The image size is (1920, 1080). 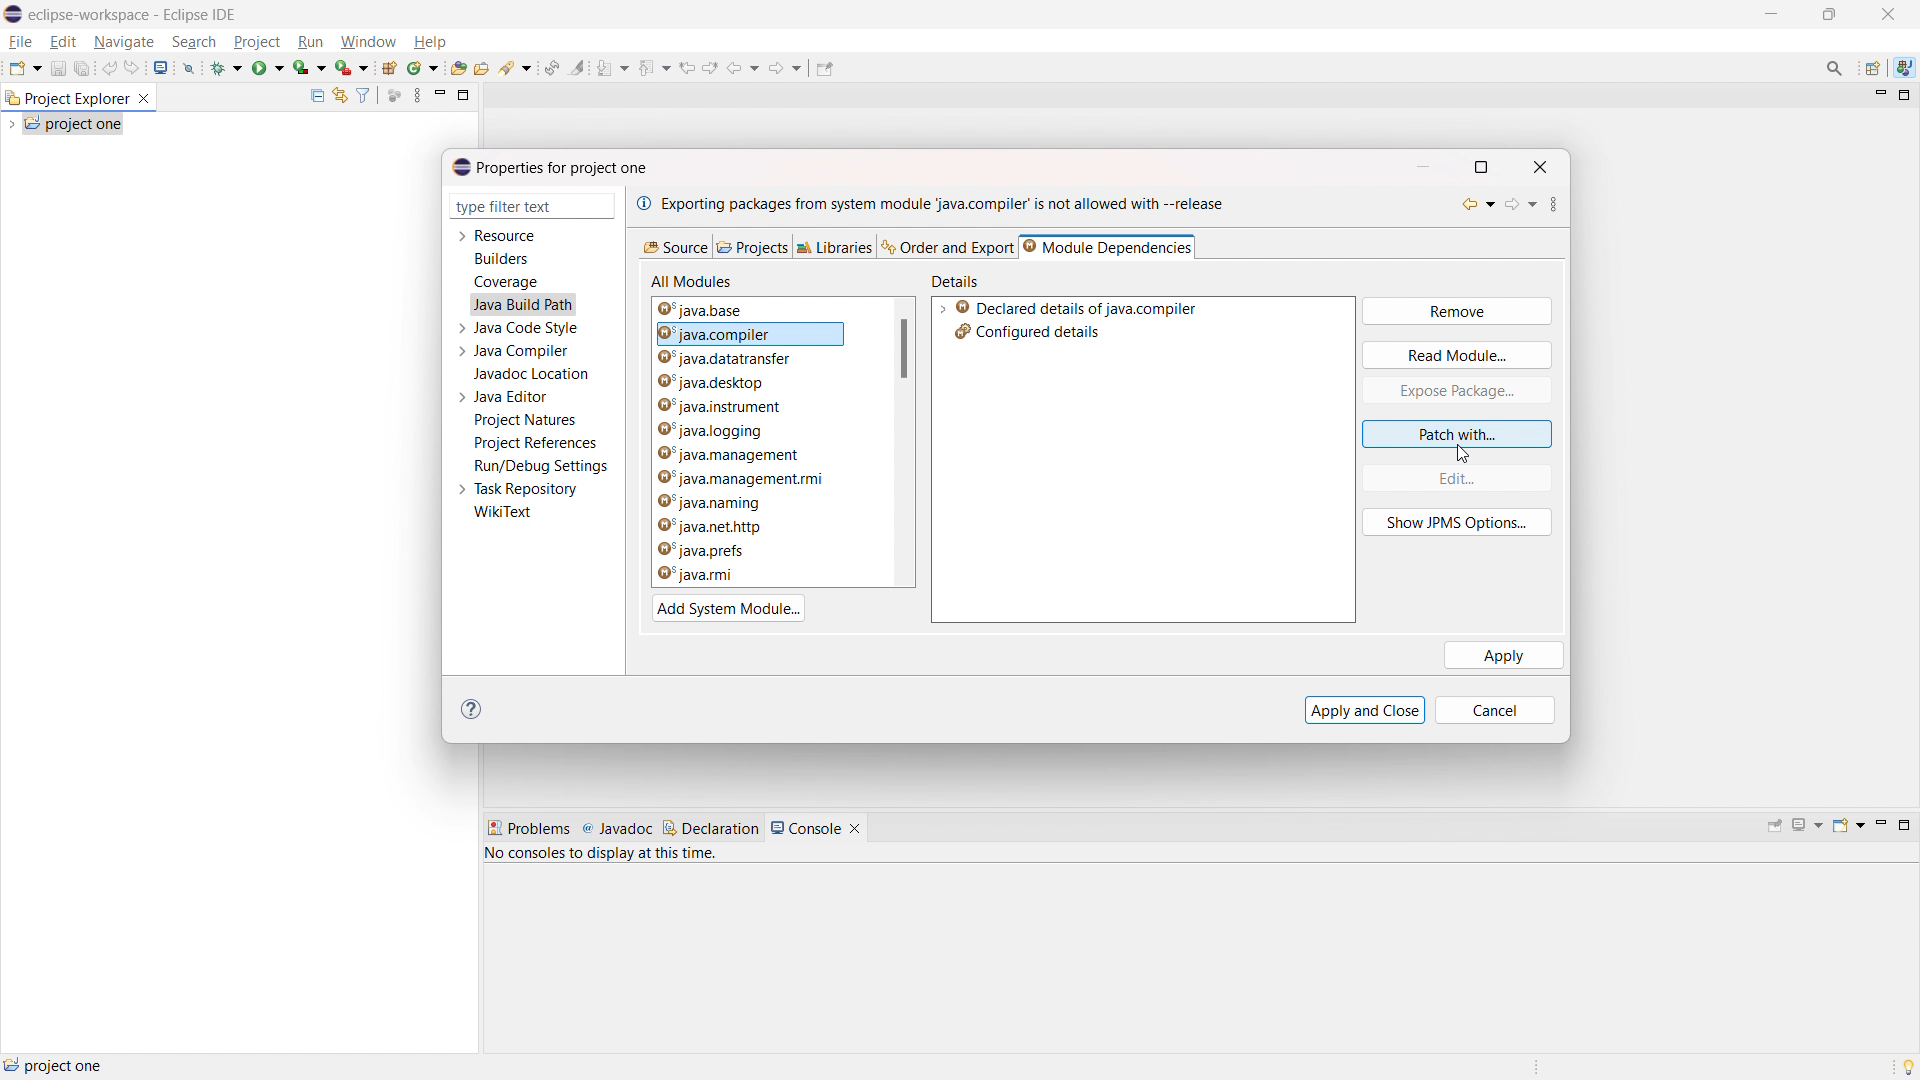 What do you see at coordinates (109, 67) in the screenshot?
I see `undo` at bounding box center [109, 67].